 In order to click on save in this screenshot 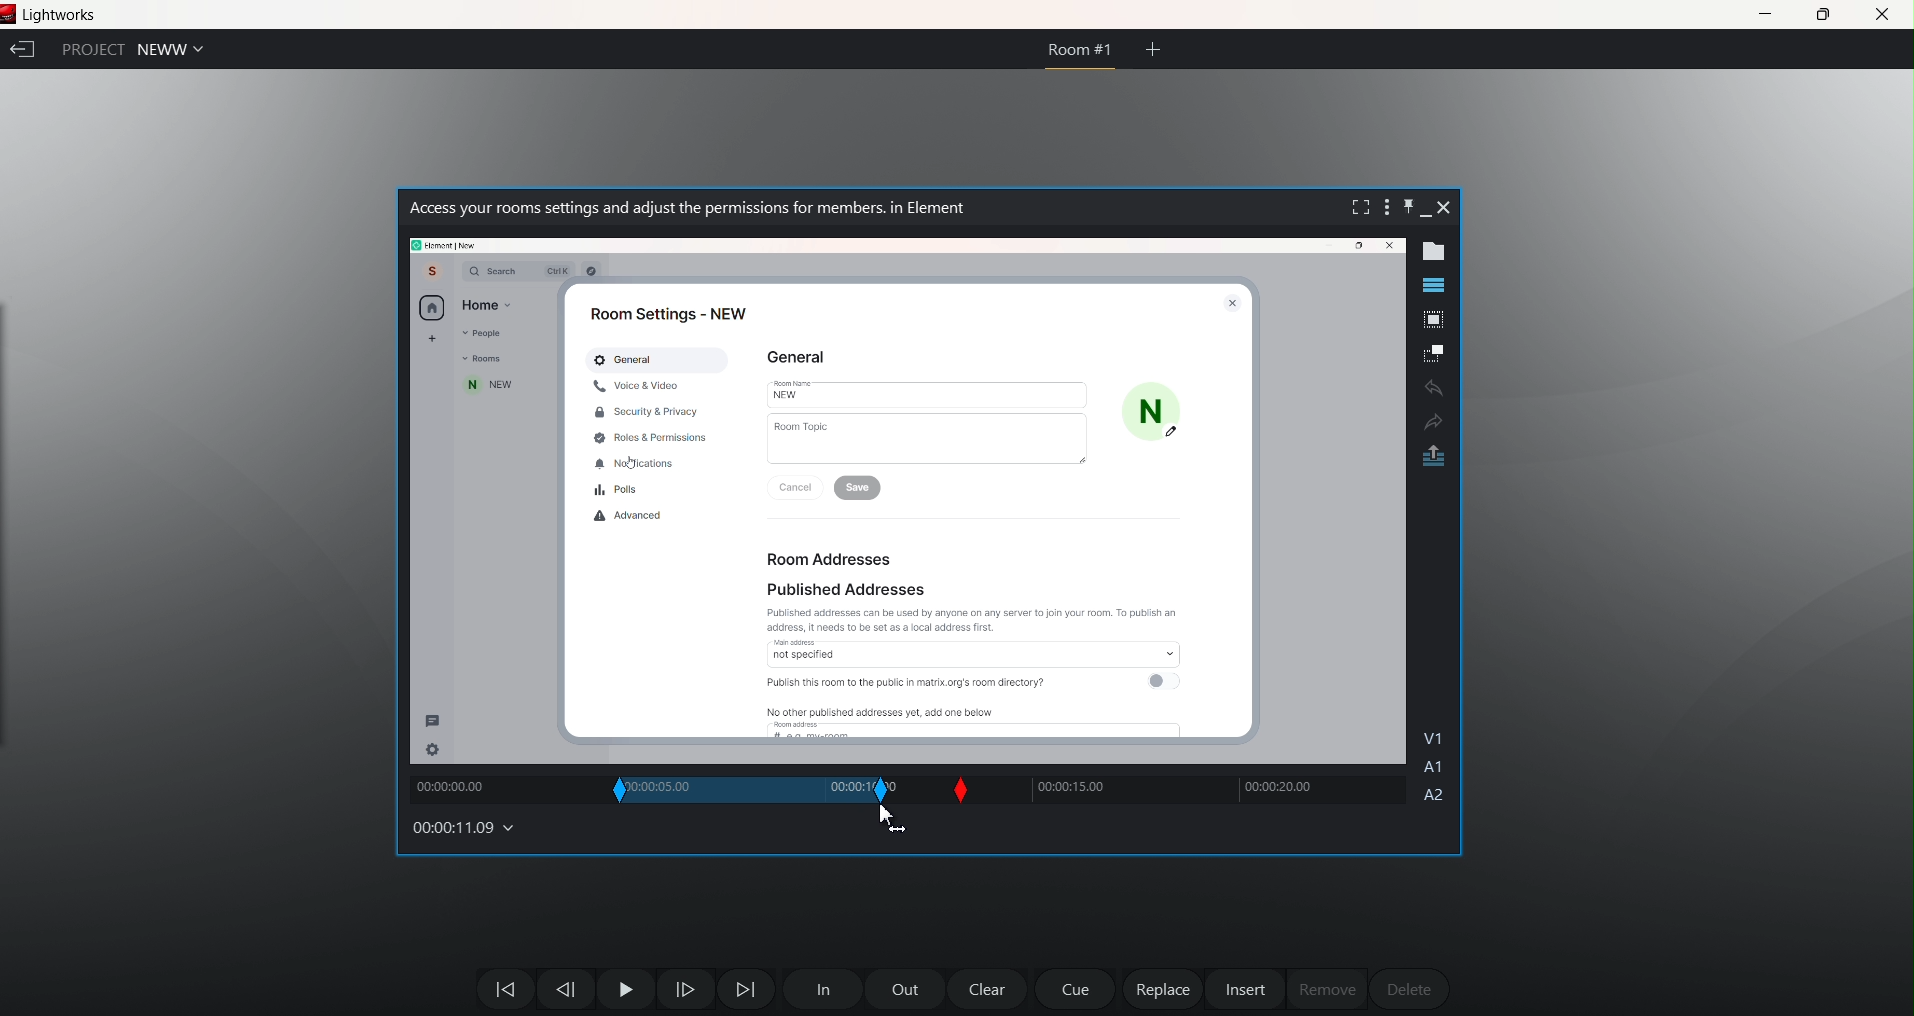, I will do `click(863, 488)`.